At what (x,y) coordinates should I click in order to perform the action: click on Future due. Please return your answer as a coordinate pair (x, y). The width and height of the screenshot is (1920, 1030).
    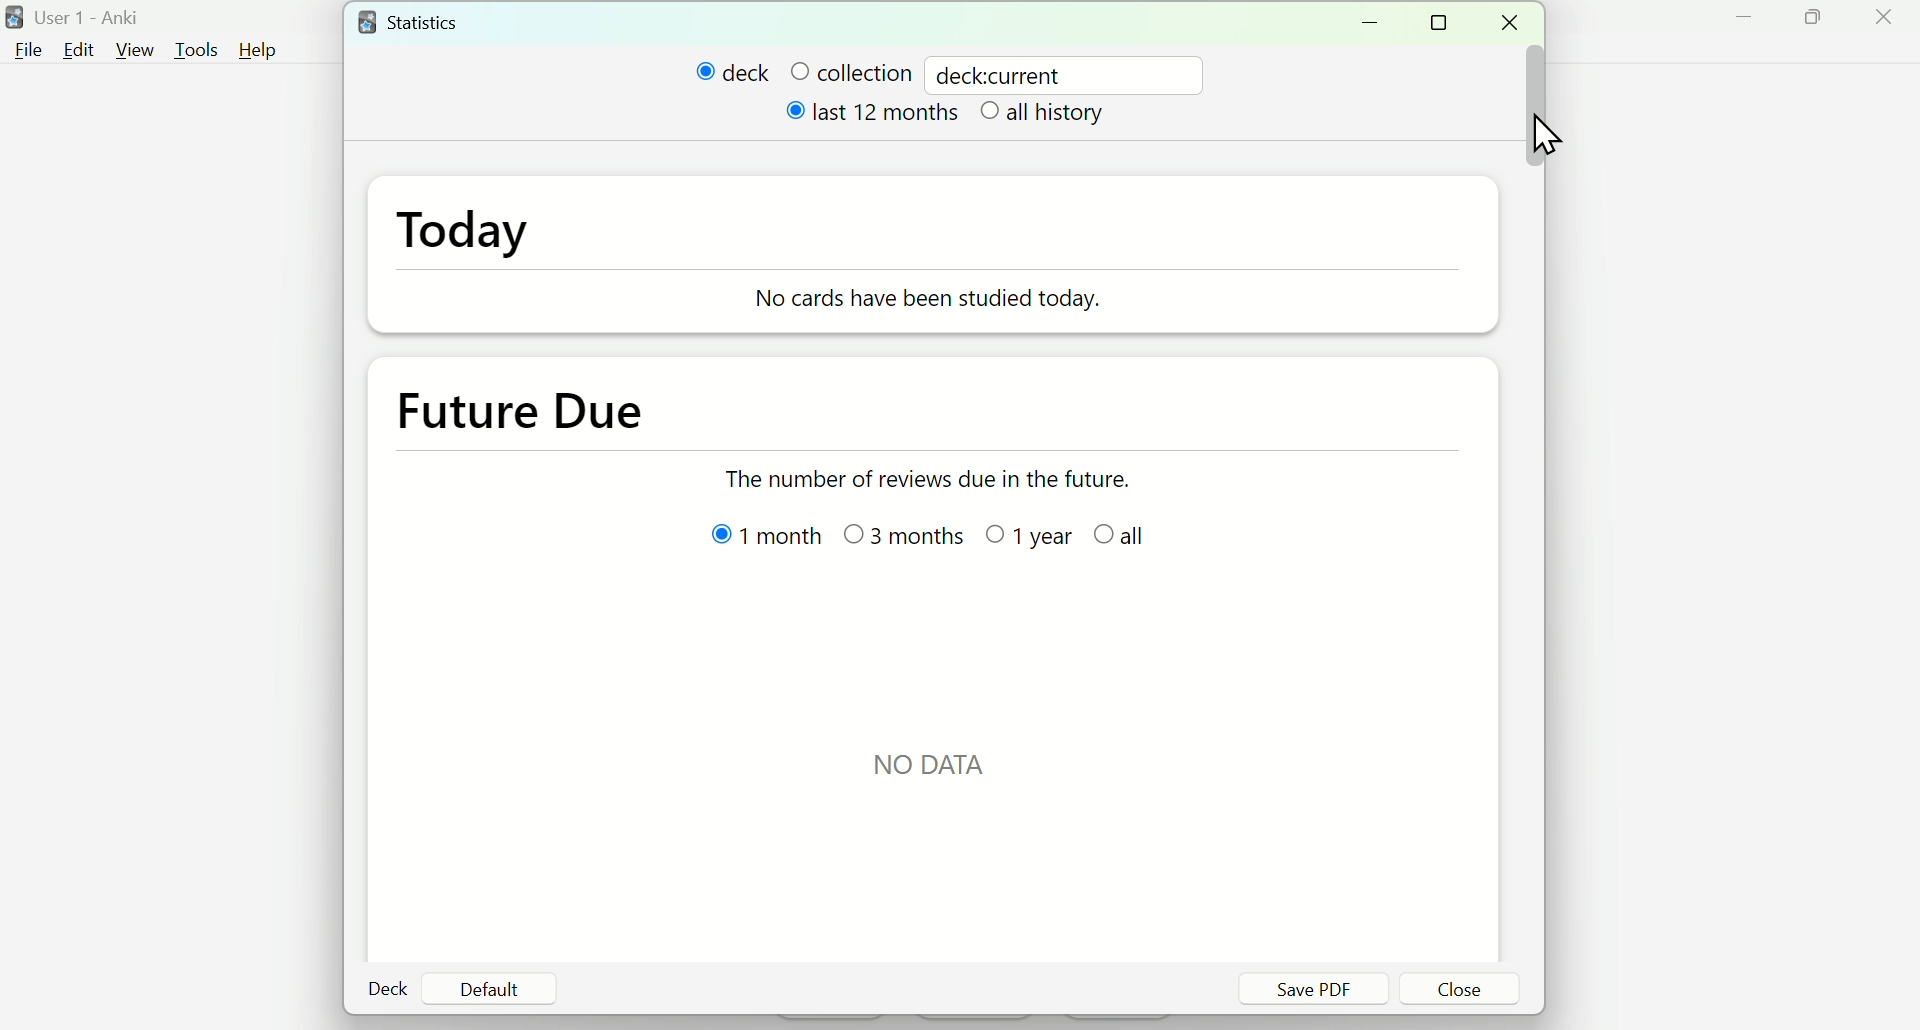
    Looking at the image, I should click on (544, 406).